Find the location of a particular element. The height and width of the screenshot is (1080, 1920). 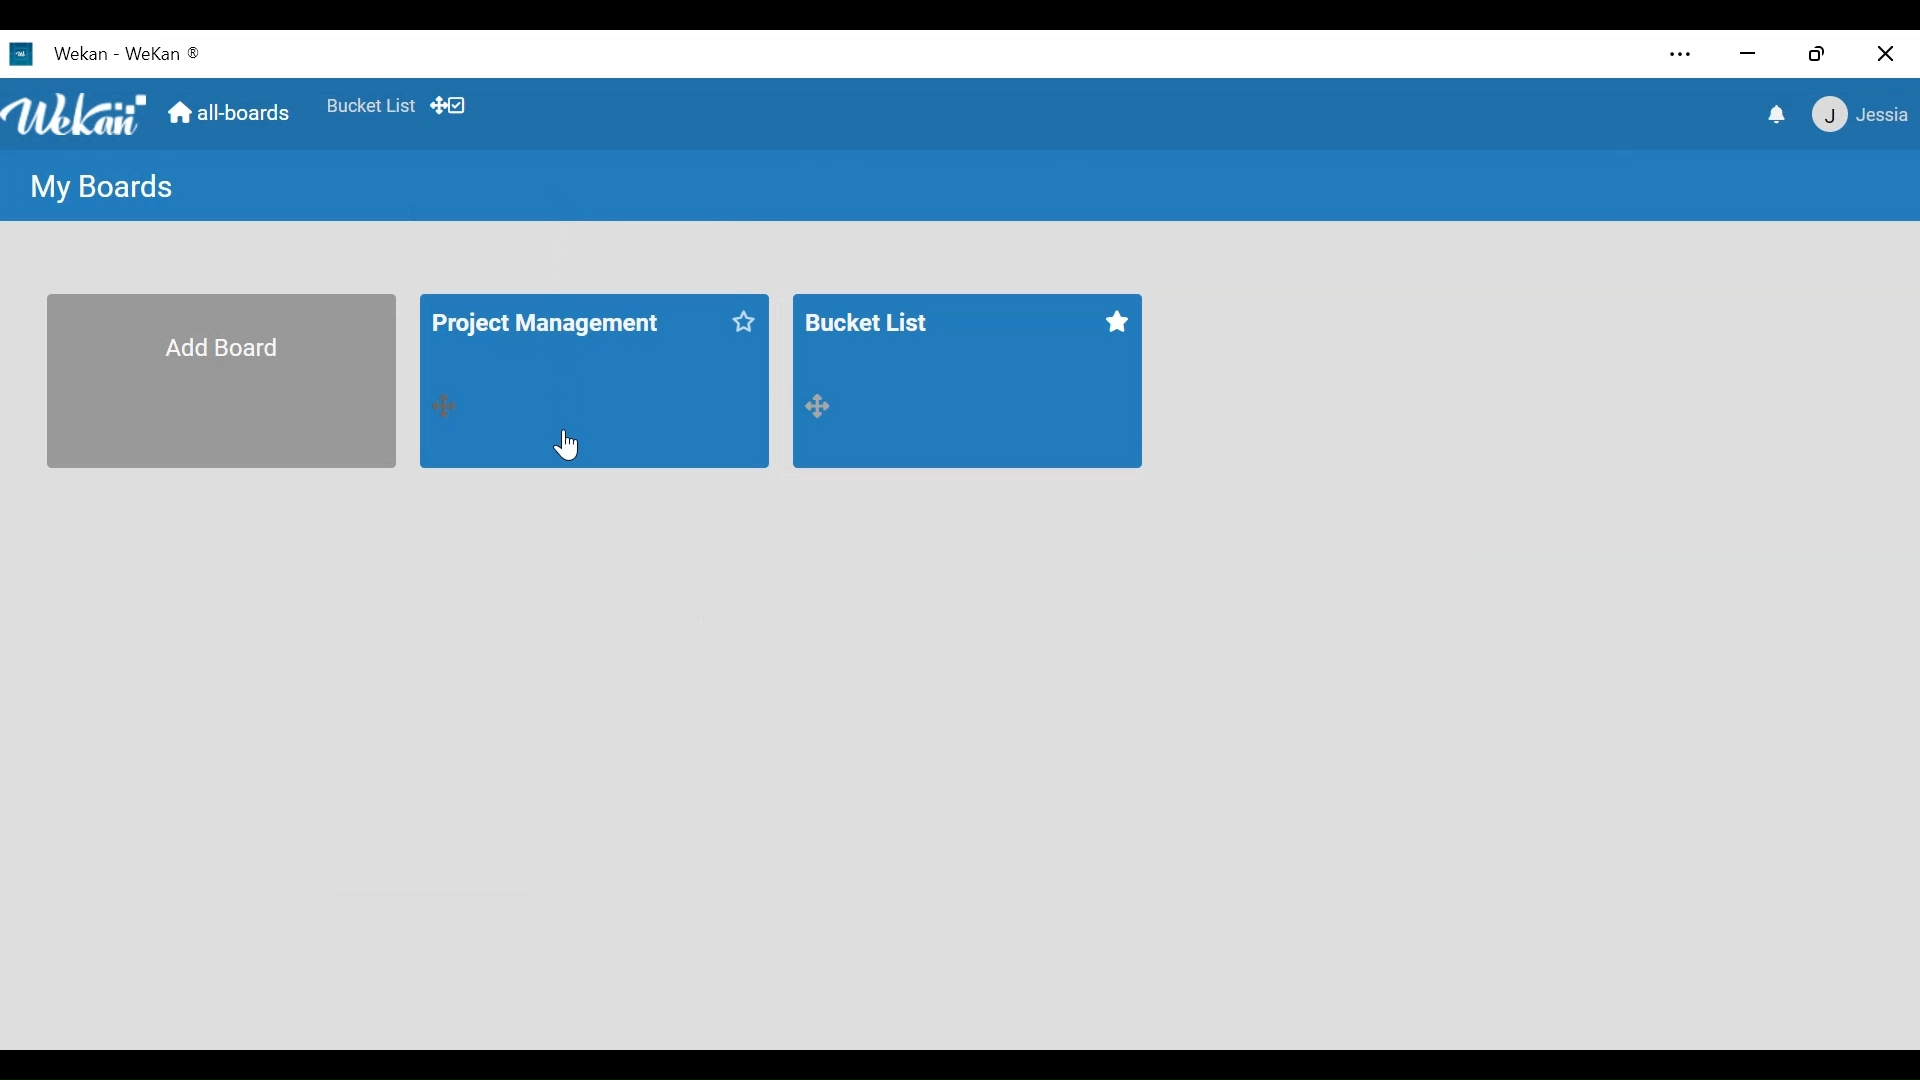

minimize is located at coordinates (1748, 54).